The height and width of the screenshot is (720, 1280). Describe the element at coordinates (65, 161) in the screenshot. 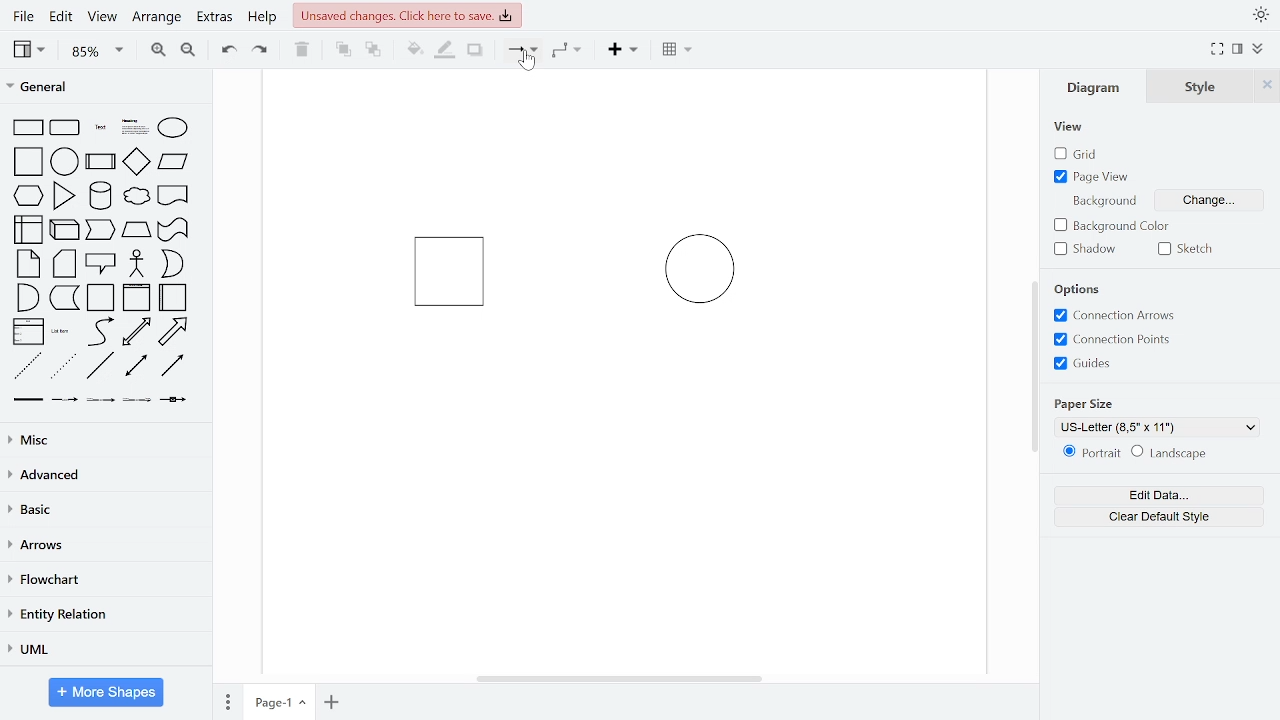

I see `circle` at that location.